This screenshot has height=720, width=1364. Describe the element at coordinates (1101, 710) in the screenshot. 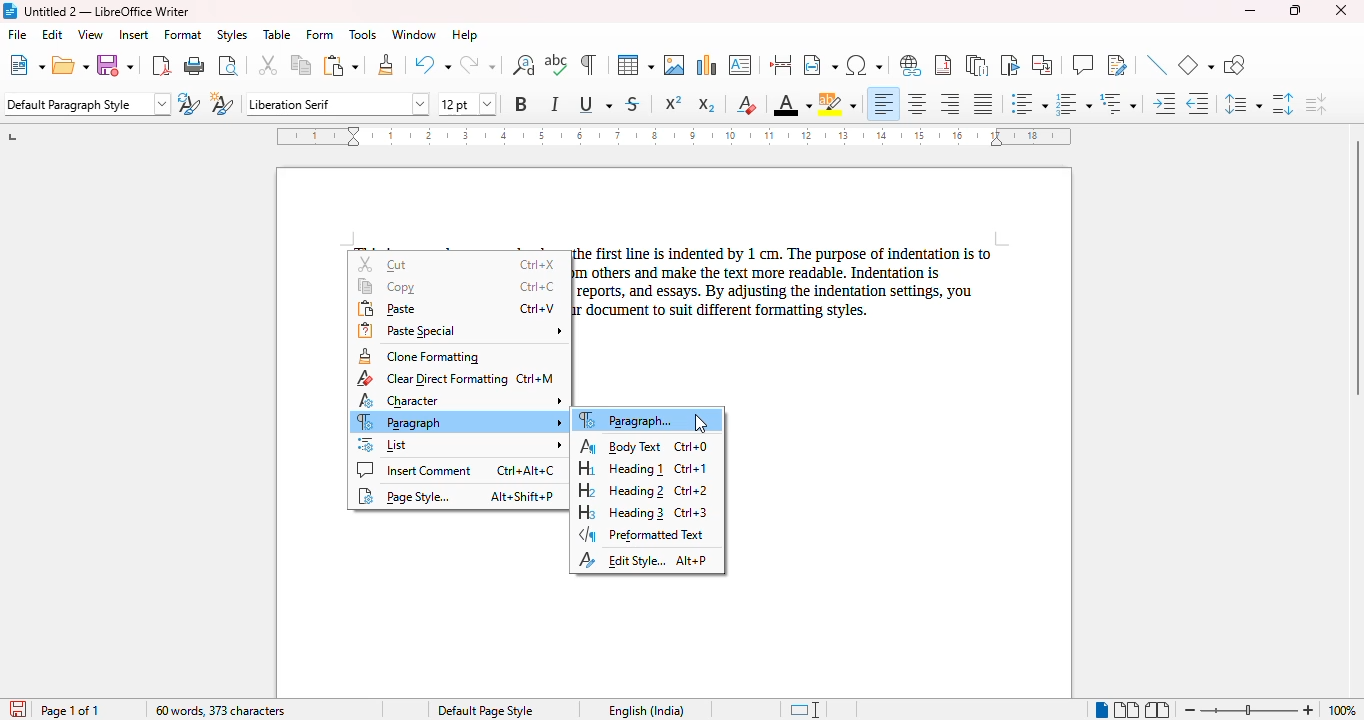

I see `single-page view` at that location.